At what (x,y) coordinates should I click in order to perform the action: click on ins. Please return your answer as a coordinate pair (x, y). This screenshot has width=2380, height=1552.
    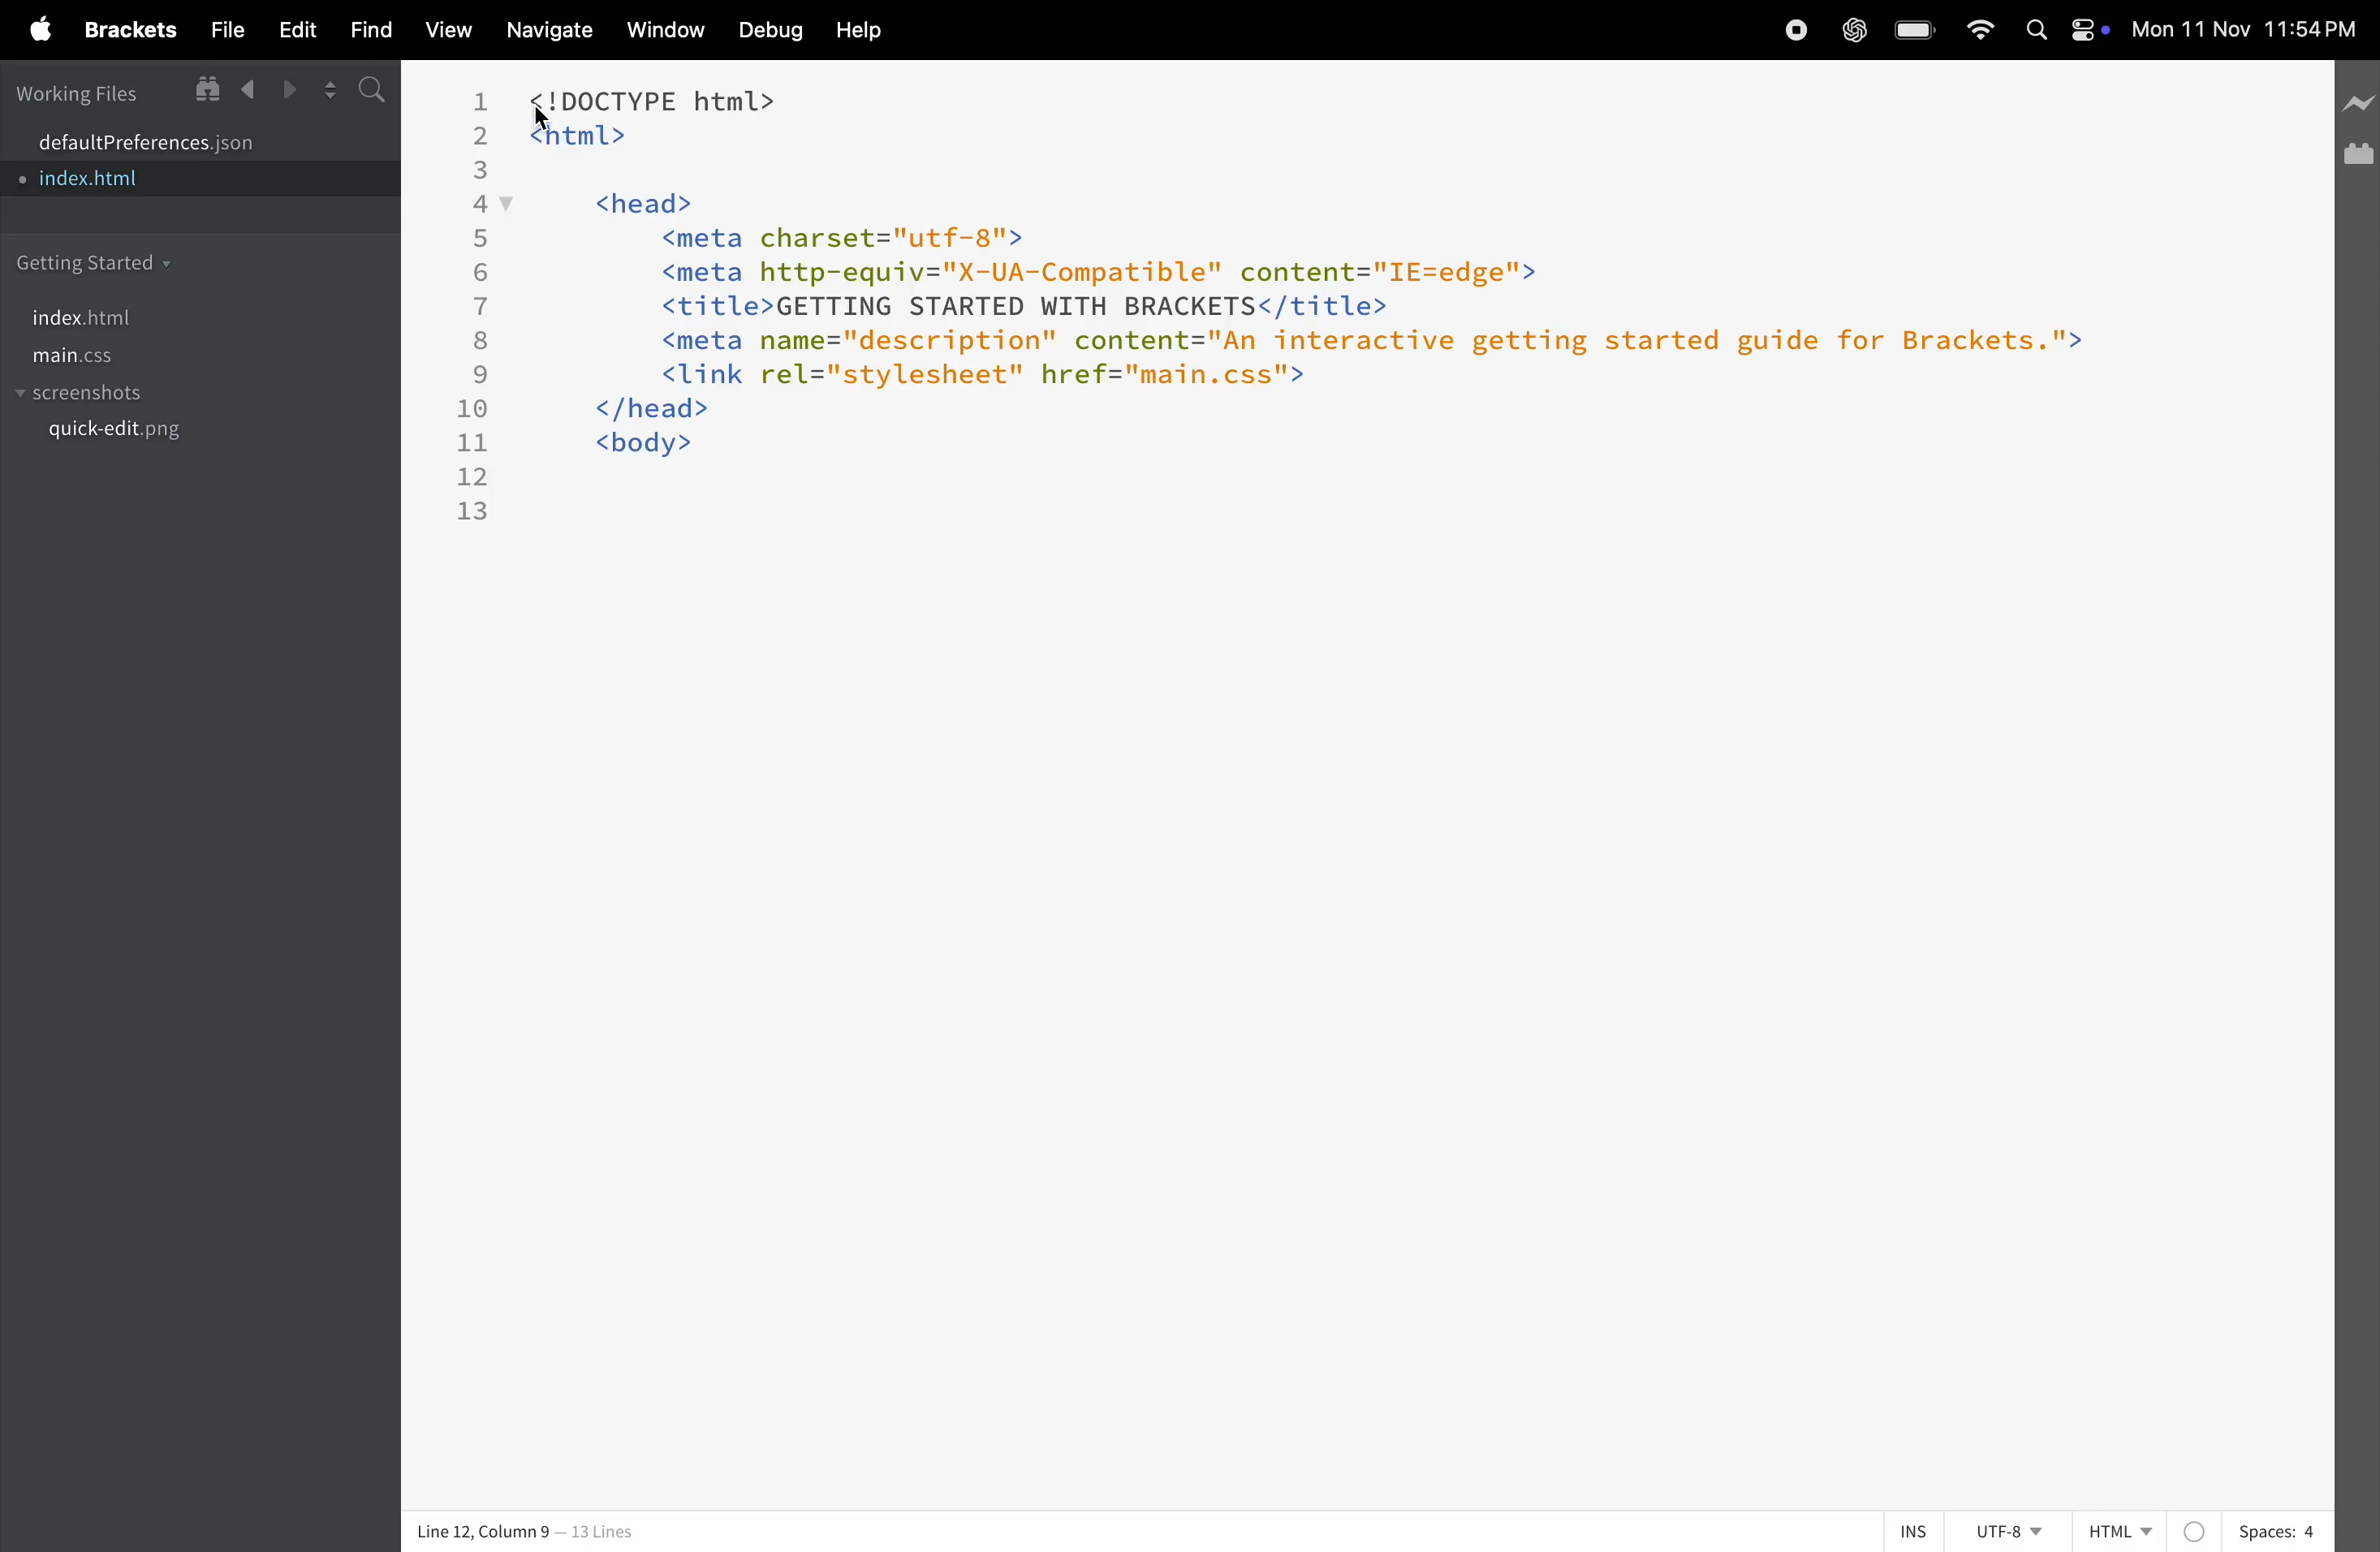
    Looking at the image, I should click on (1913, 1530).